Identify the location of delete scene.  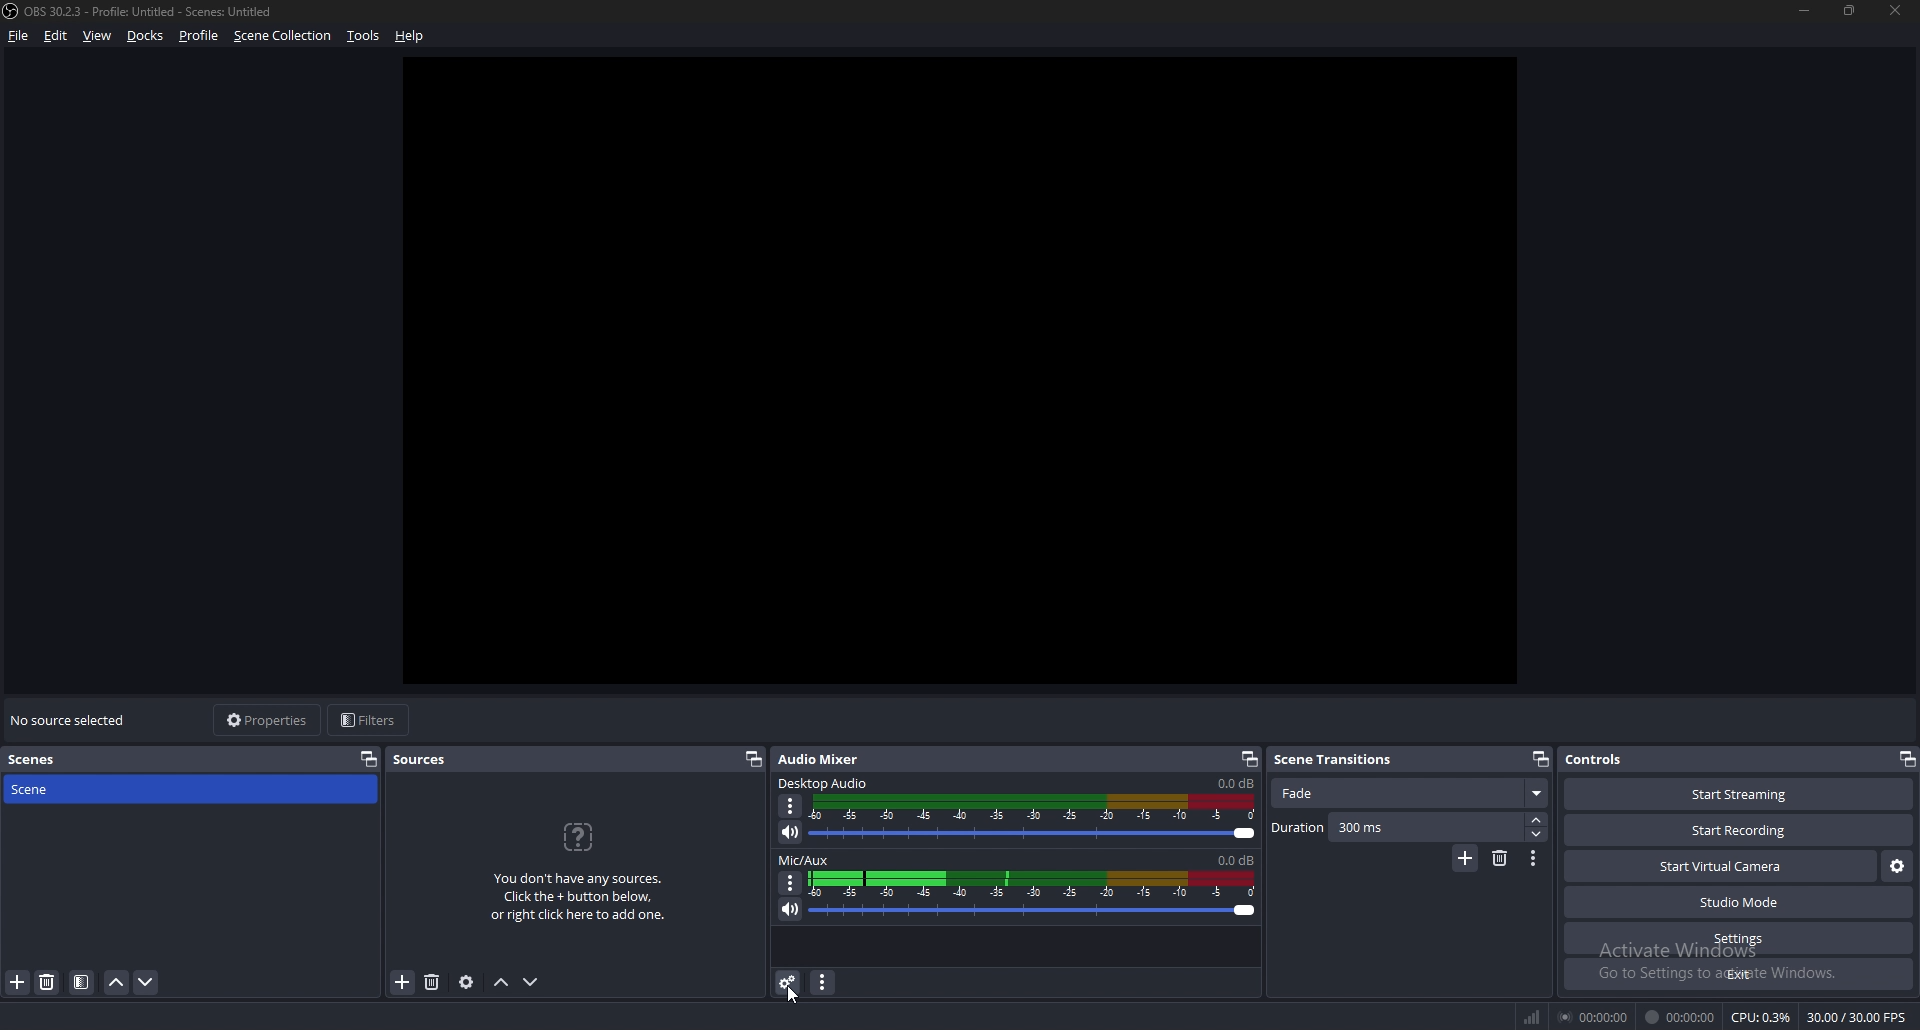
(49, 983).